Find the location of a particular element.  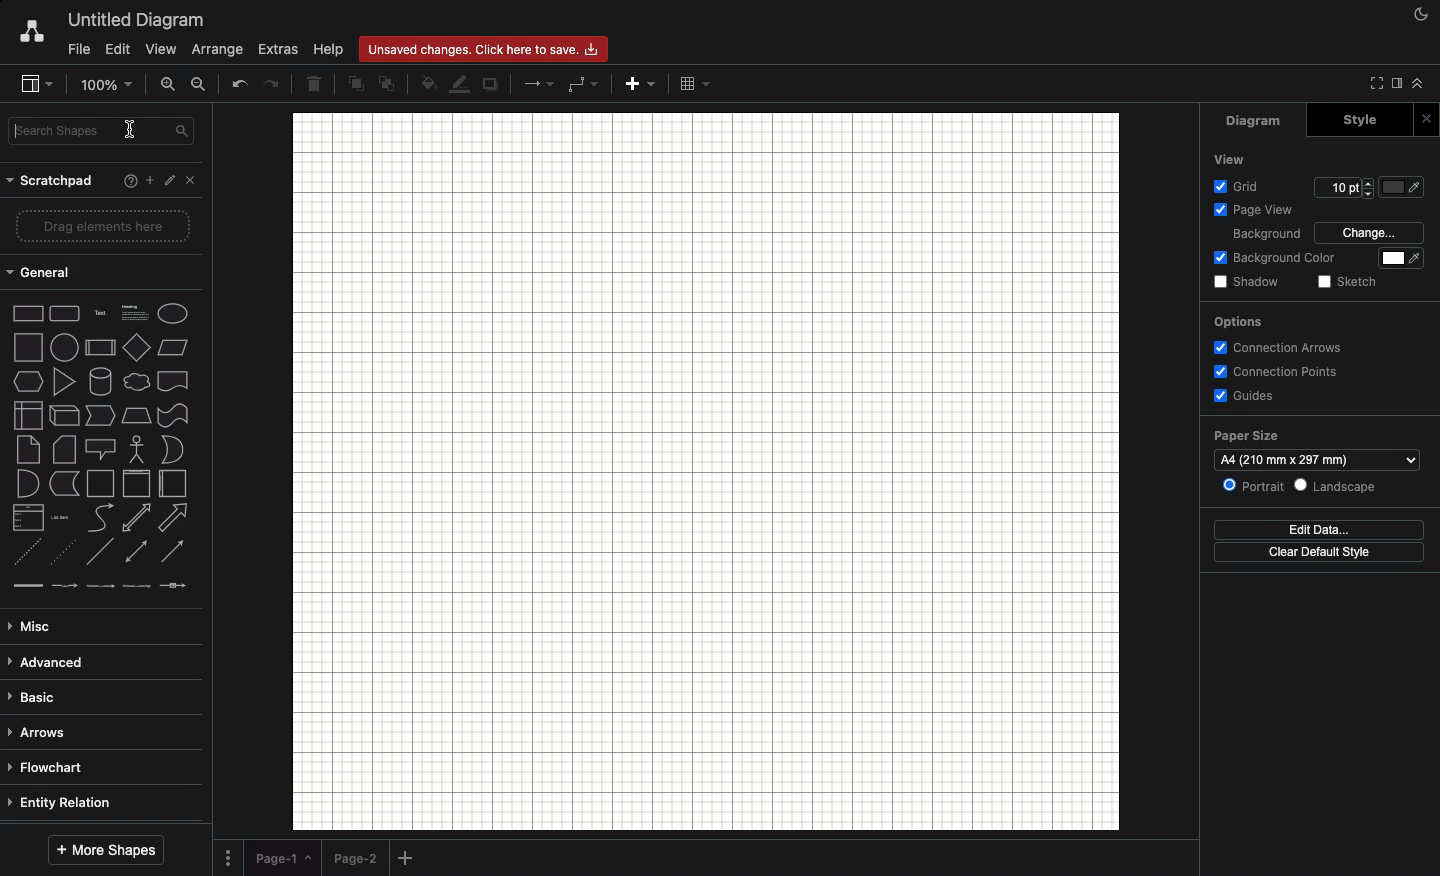

Arrow is located at coordinates (540, 83).